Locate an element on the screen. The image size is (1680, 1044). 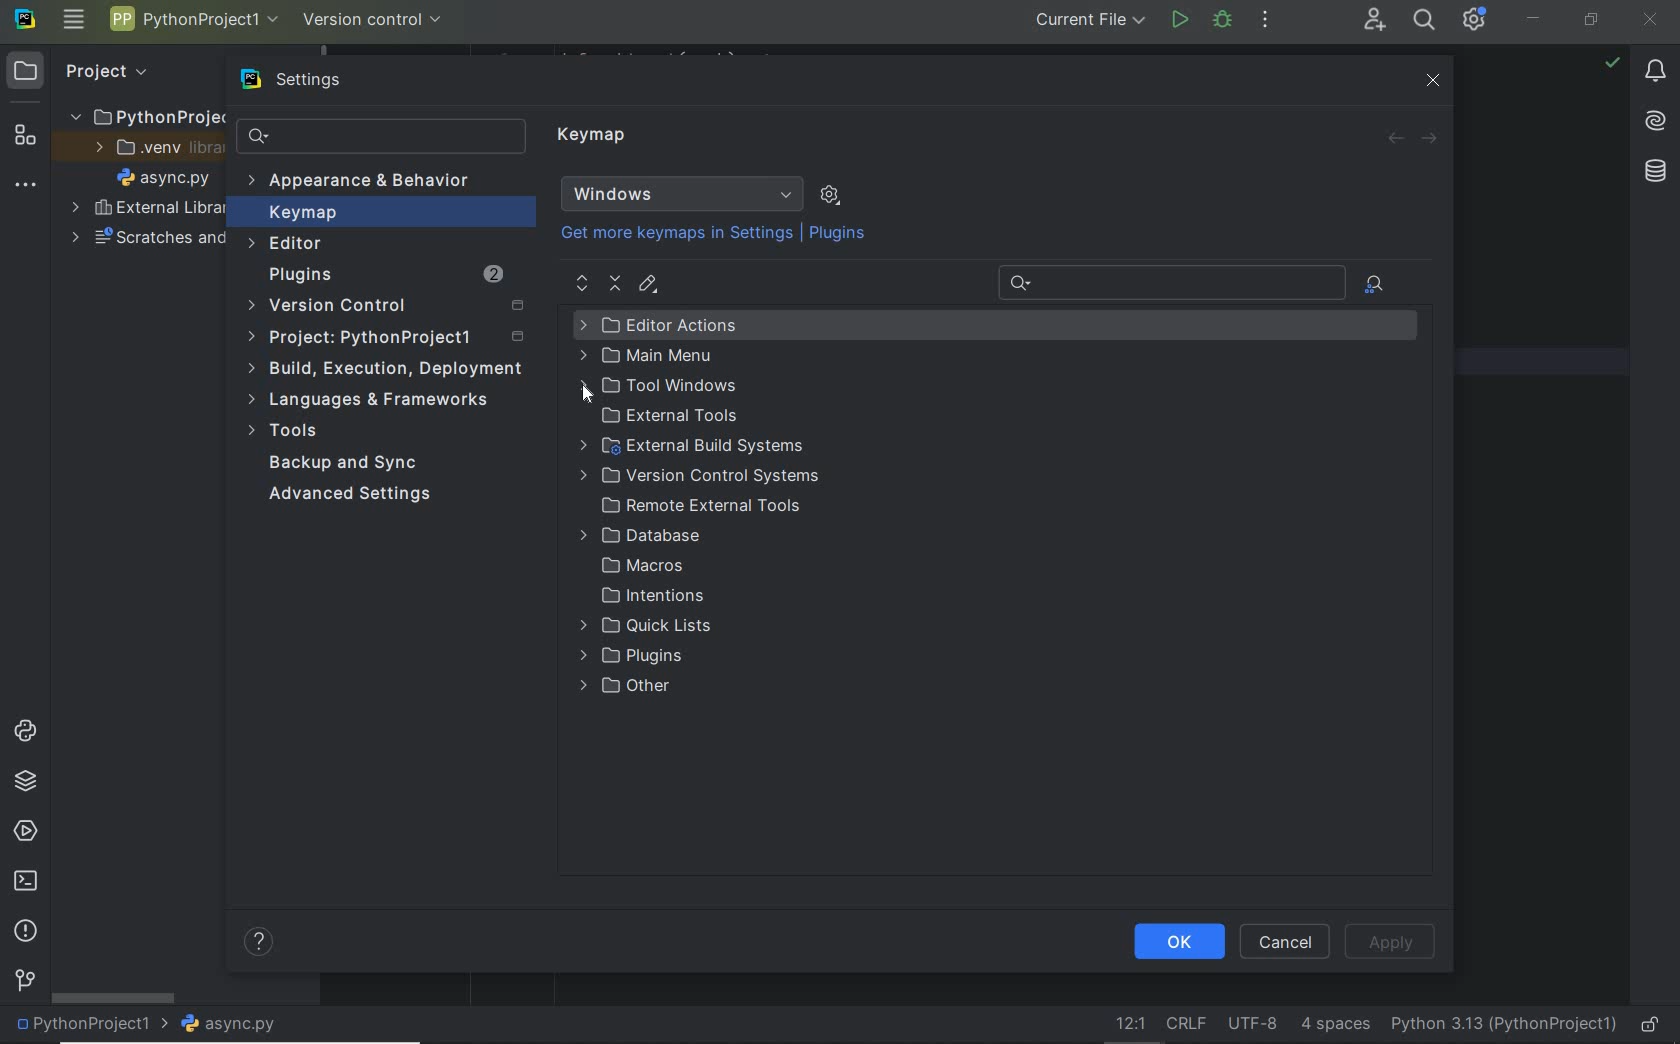
search settings is located at coordinates (381, 136).